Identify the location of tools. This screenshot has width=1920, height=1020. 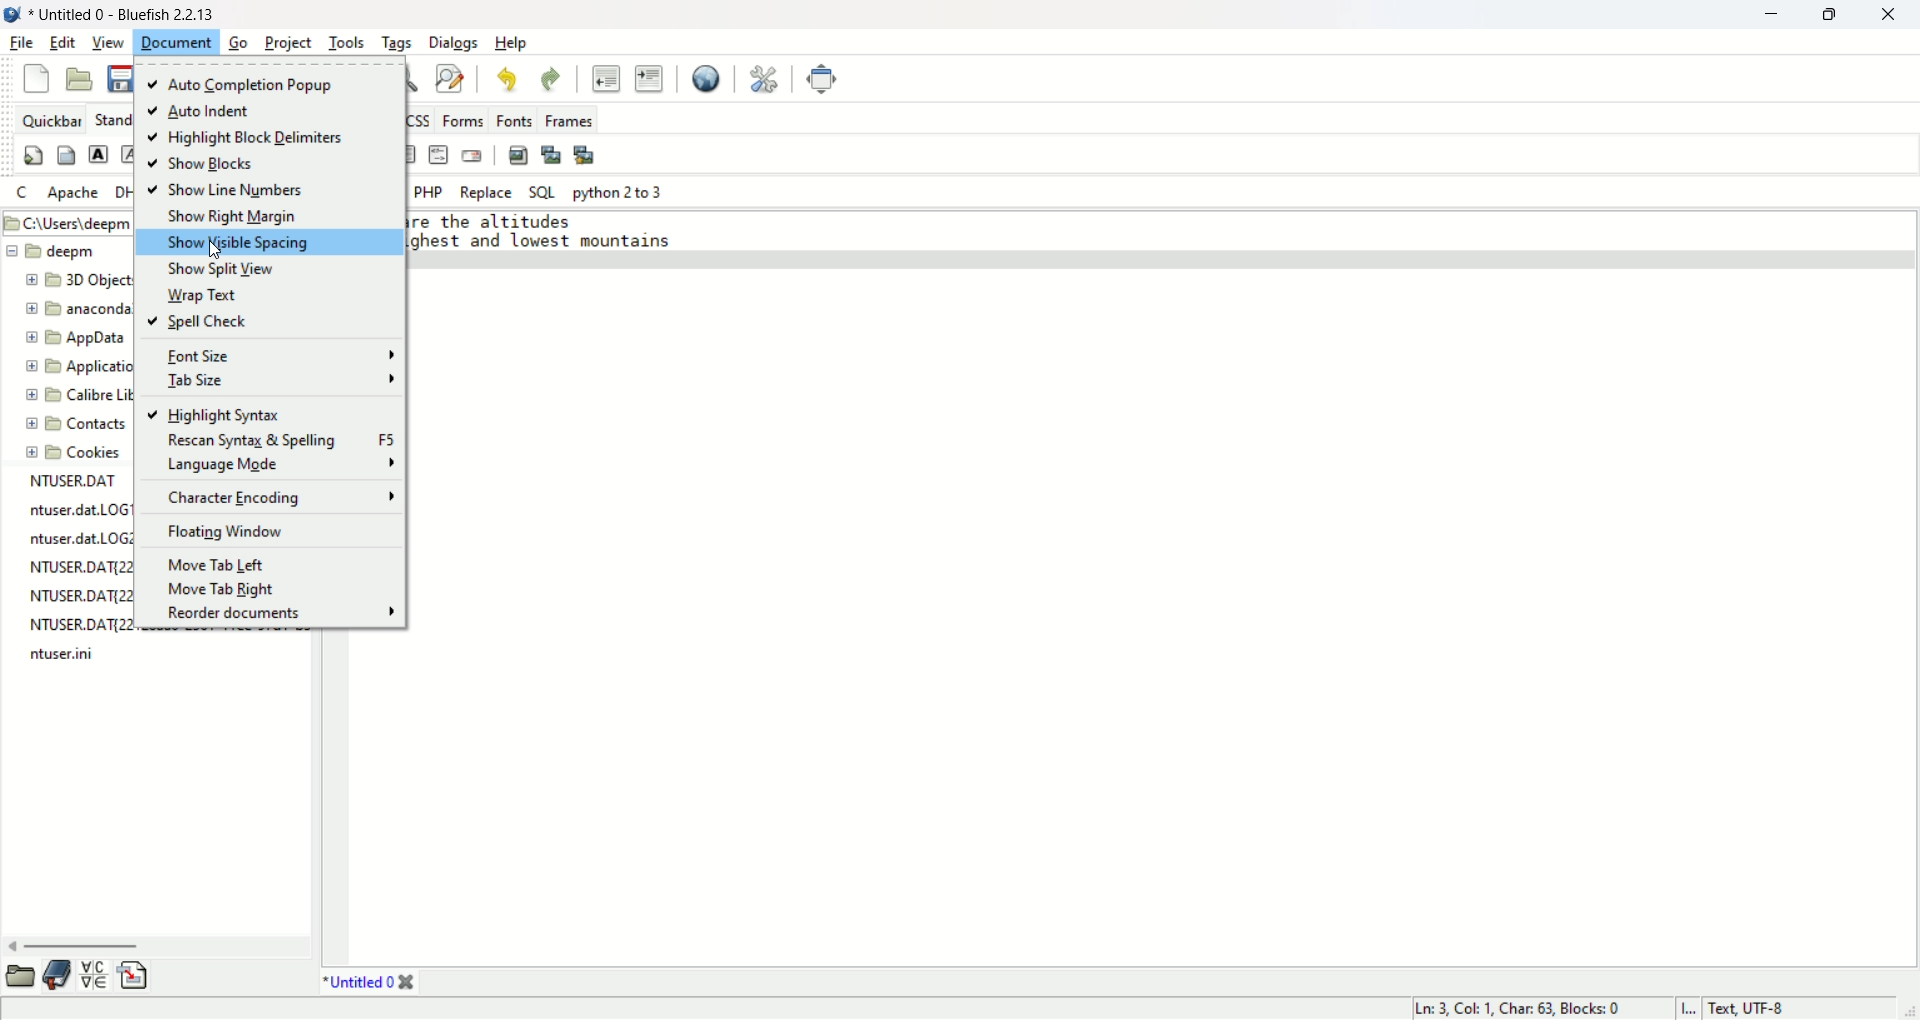
(348, 44).